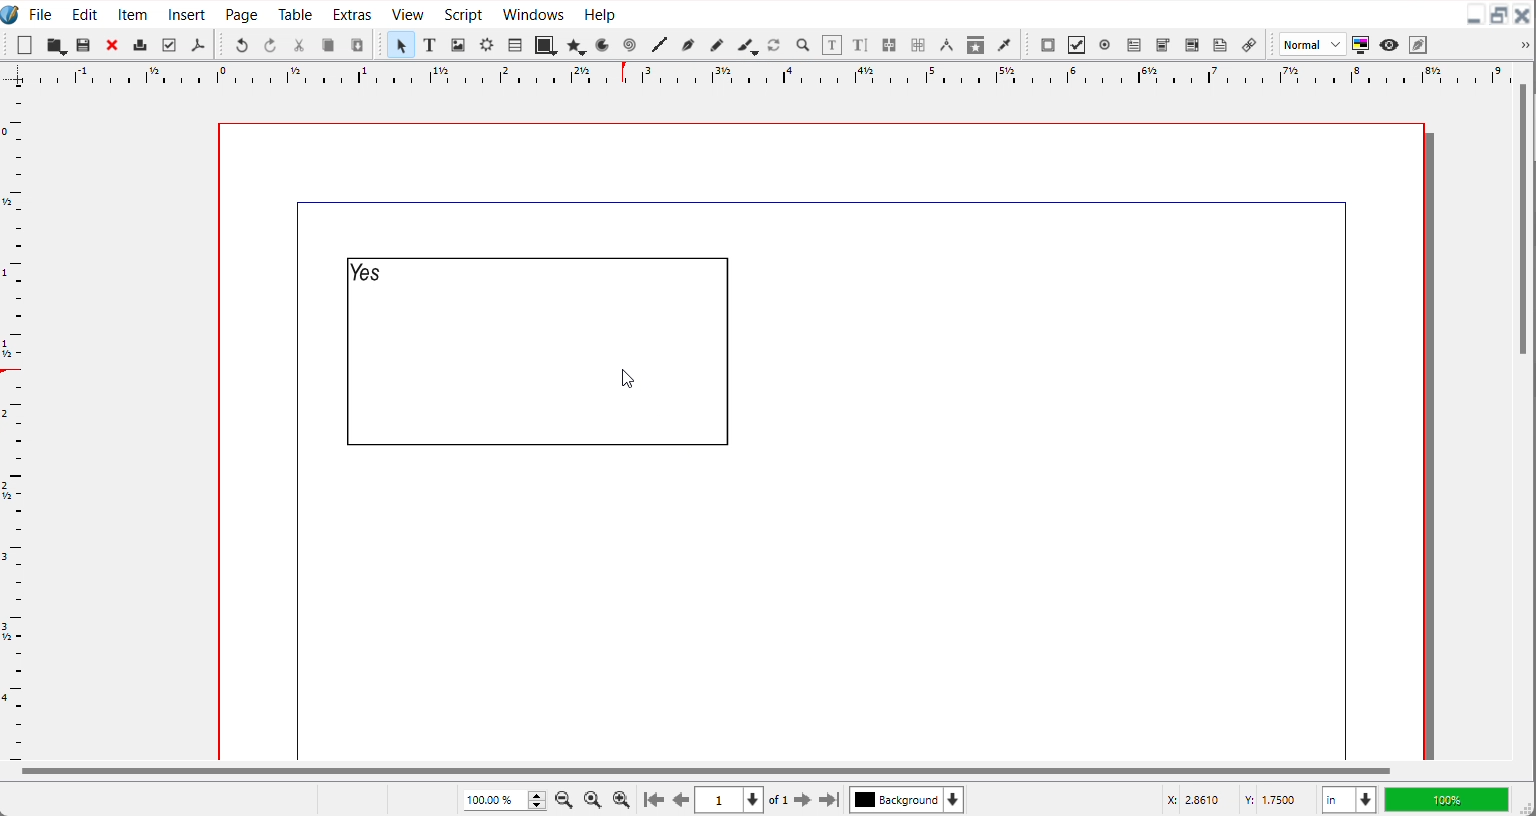 The image size is (1536, 816). What do you see at coordinates (113, 44) in the screenshot?
I see `Close` at bounding box center [113, 44].